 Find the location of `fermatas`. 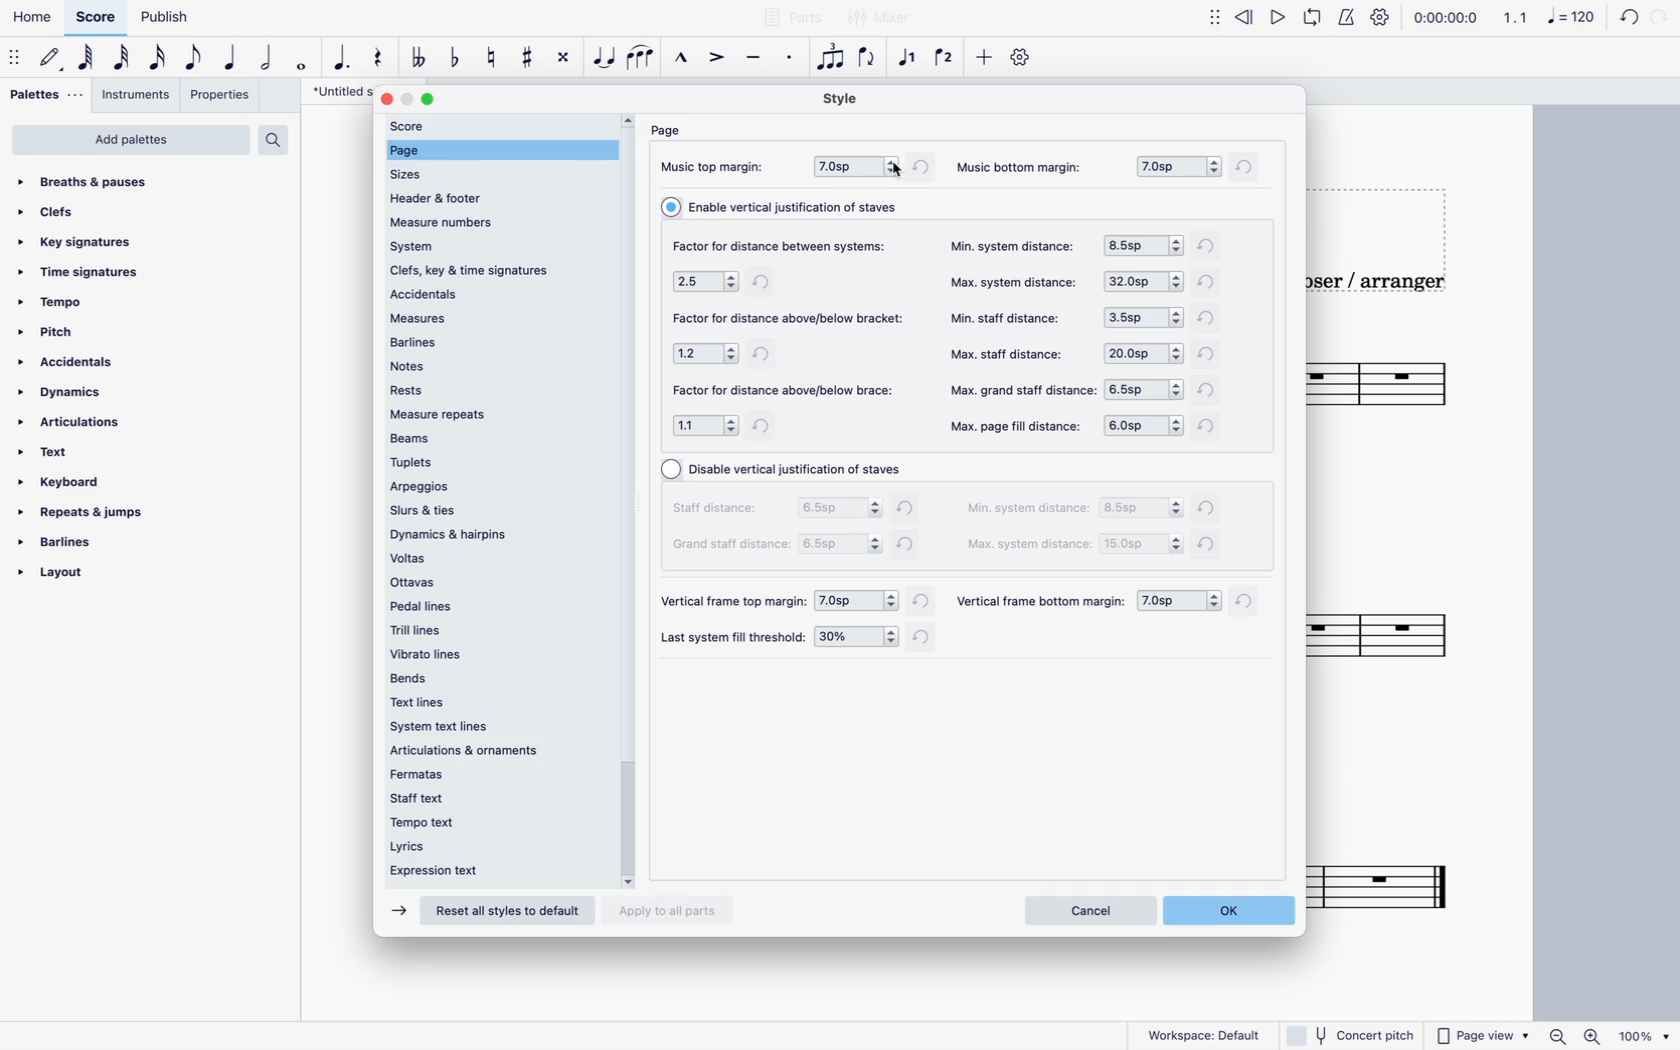

fermatas is located at coordinates (482, 774).